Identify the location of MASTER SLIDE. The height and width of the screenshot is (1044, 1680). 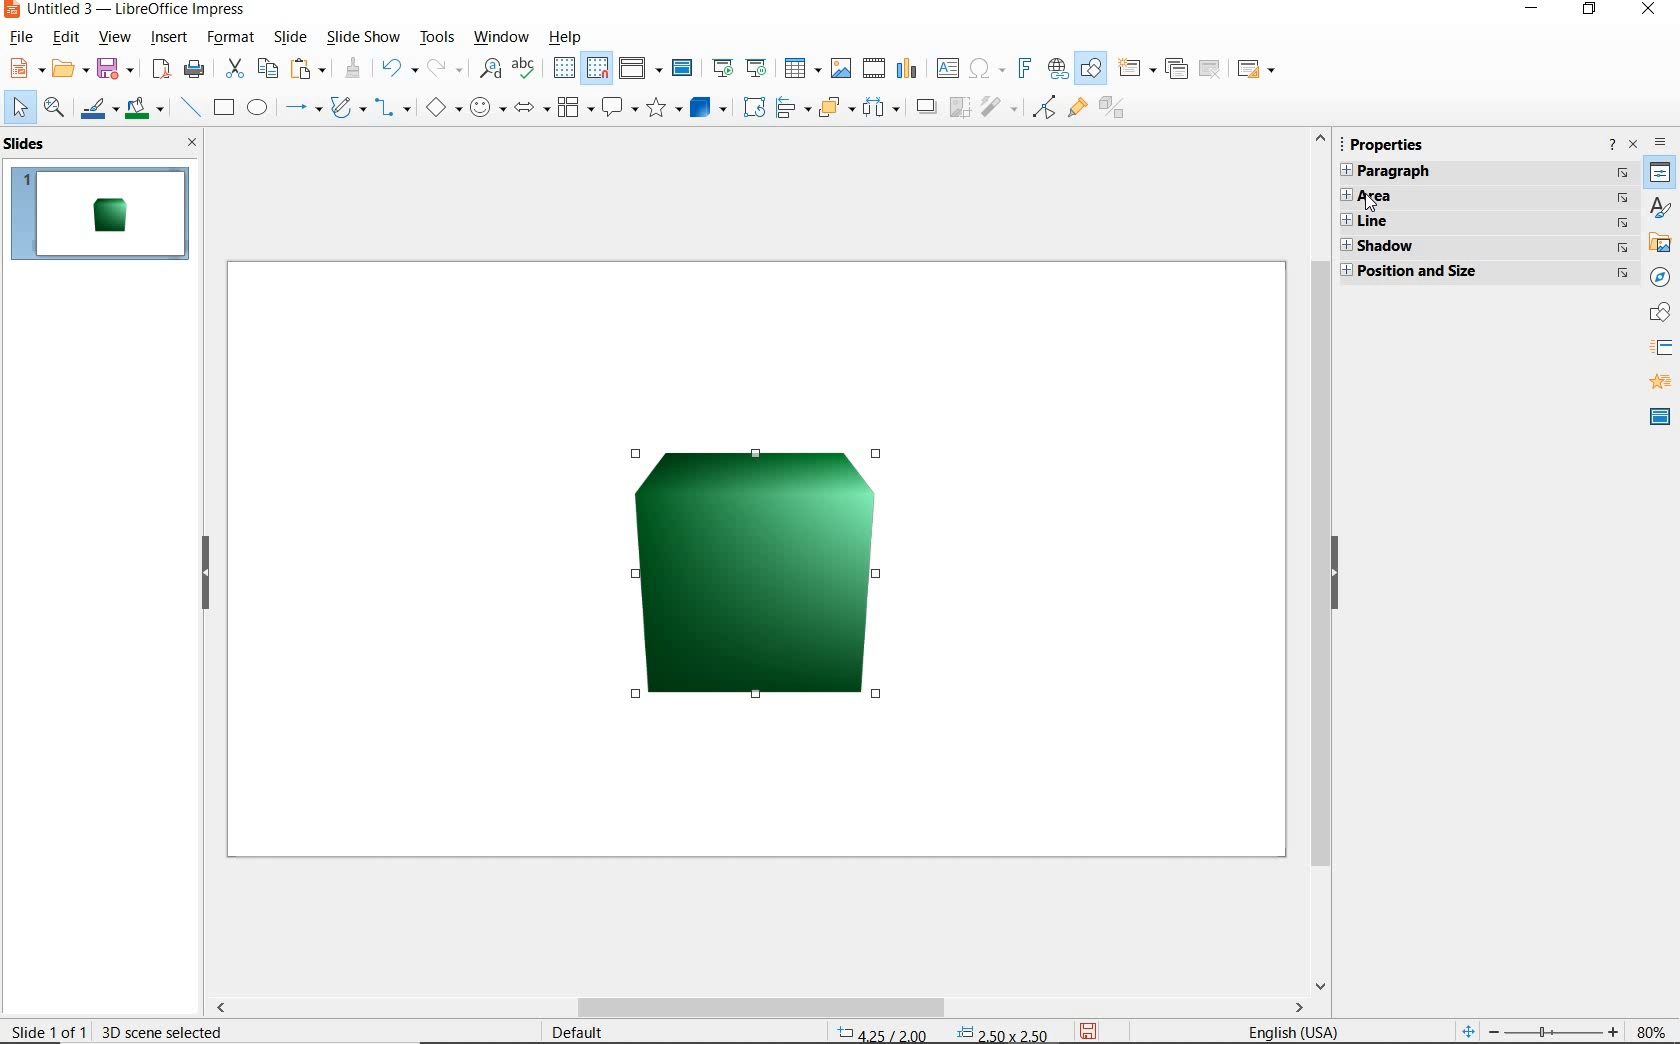
(1657, 418).